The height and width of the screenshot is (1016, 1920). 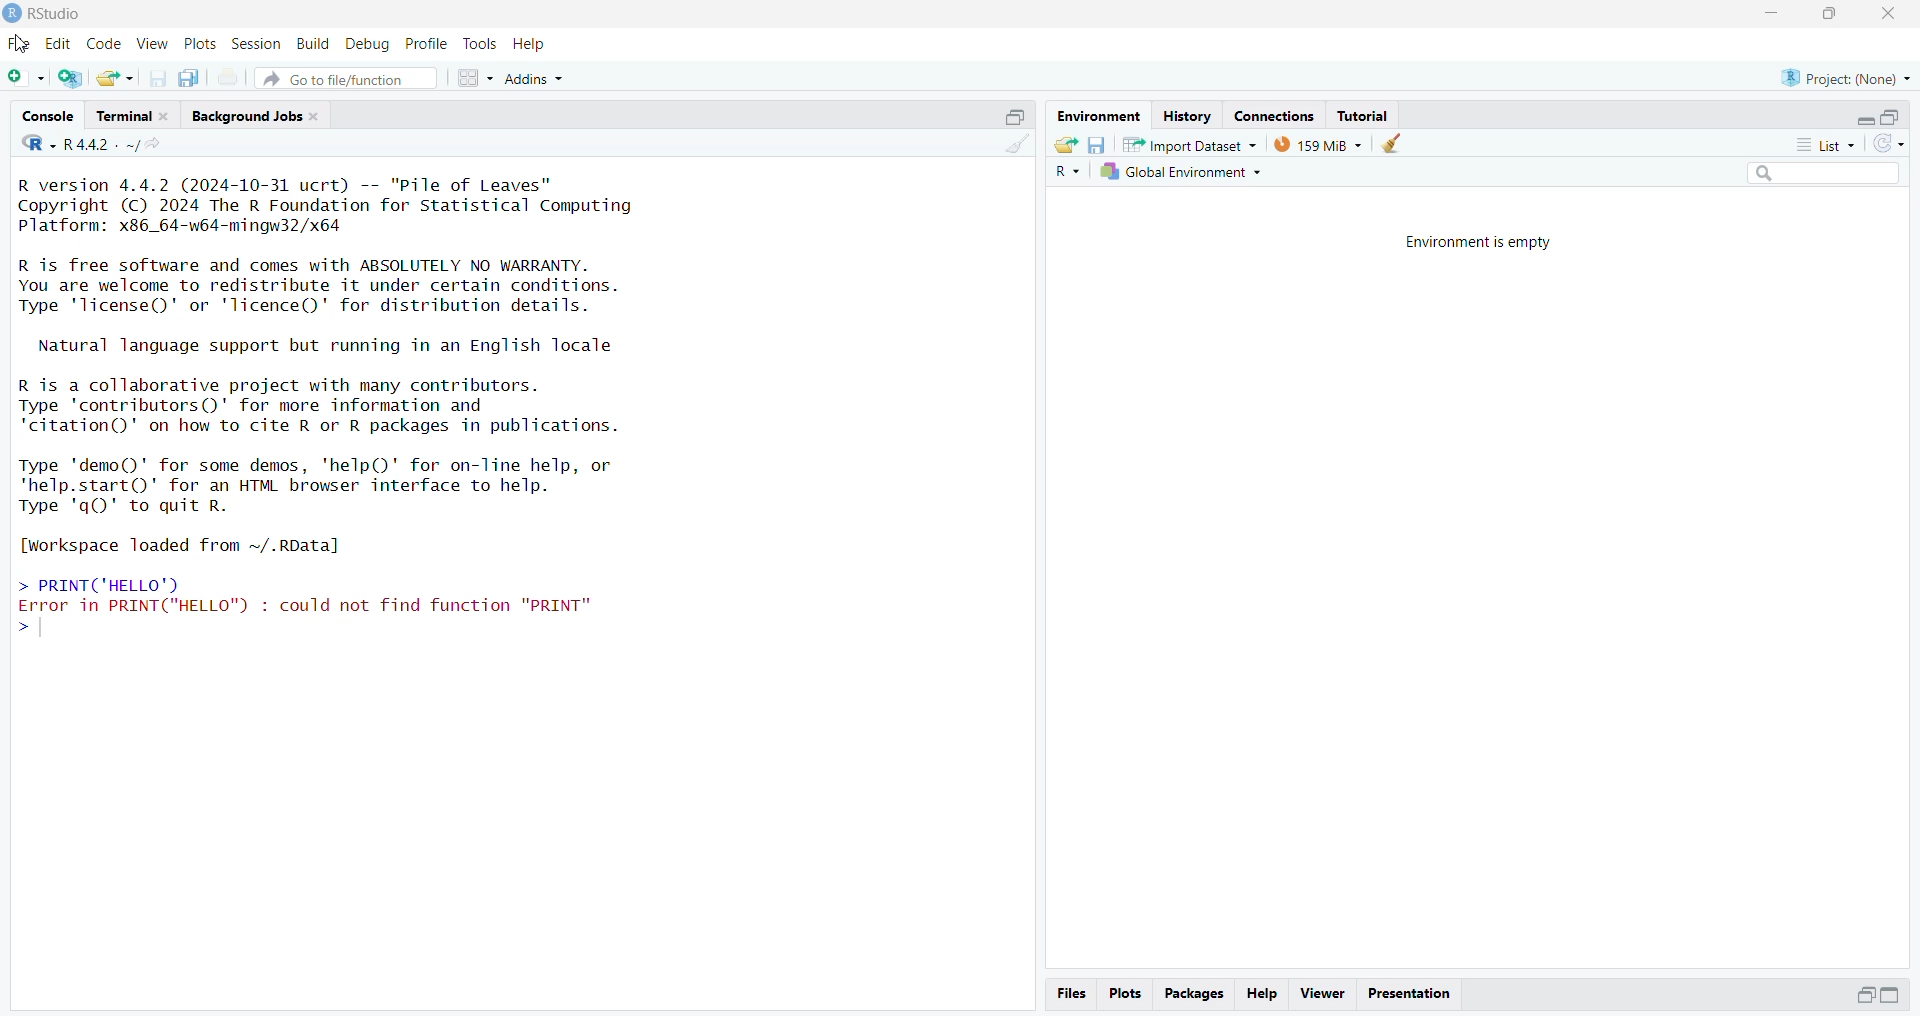 I want to click on presentation, so click(x=1409, y=992).